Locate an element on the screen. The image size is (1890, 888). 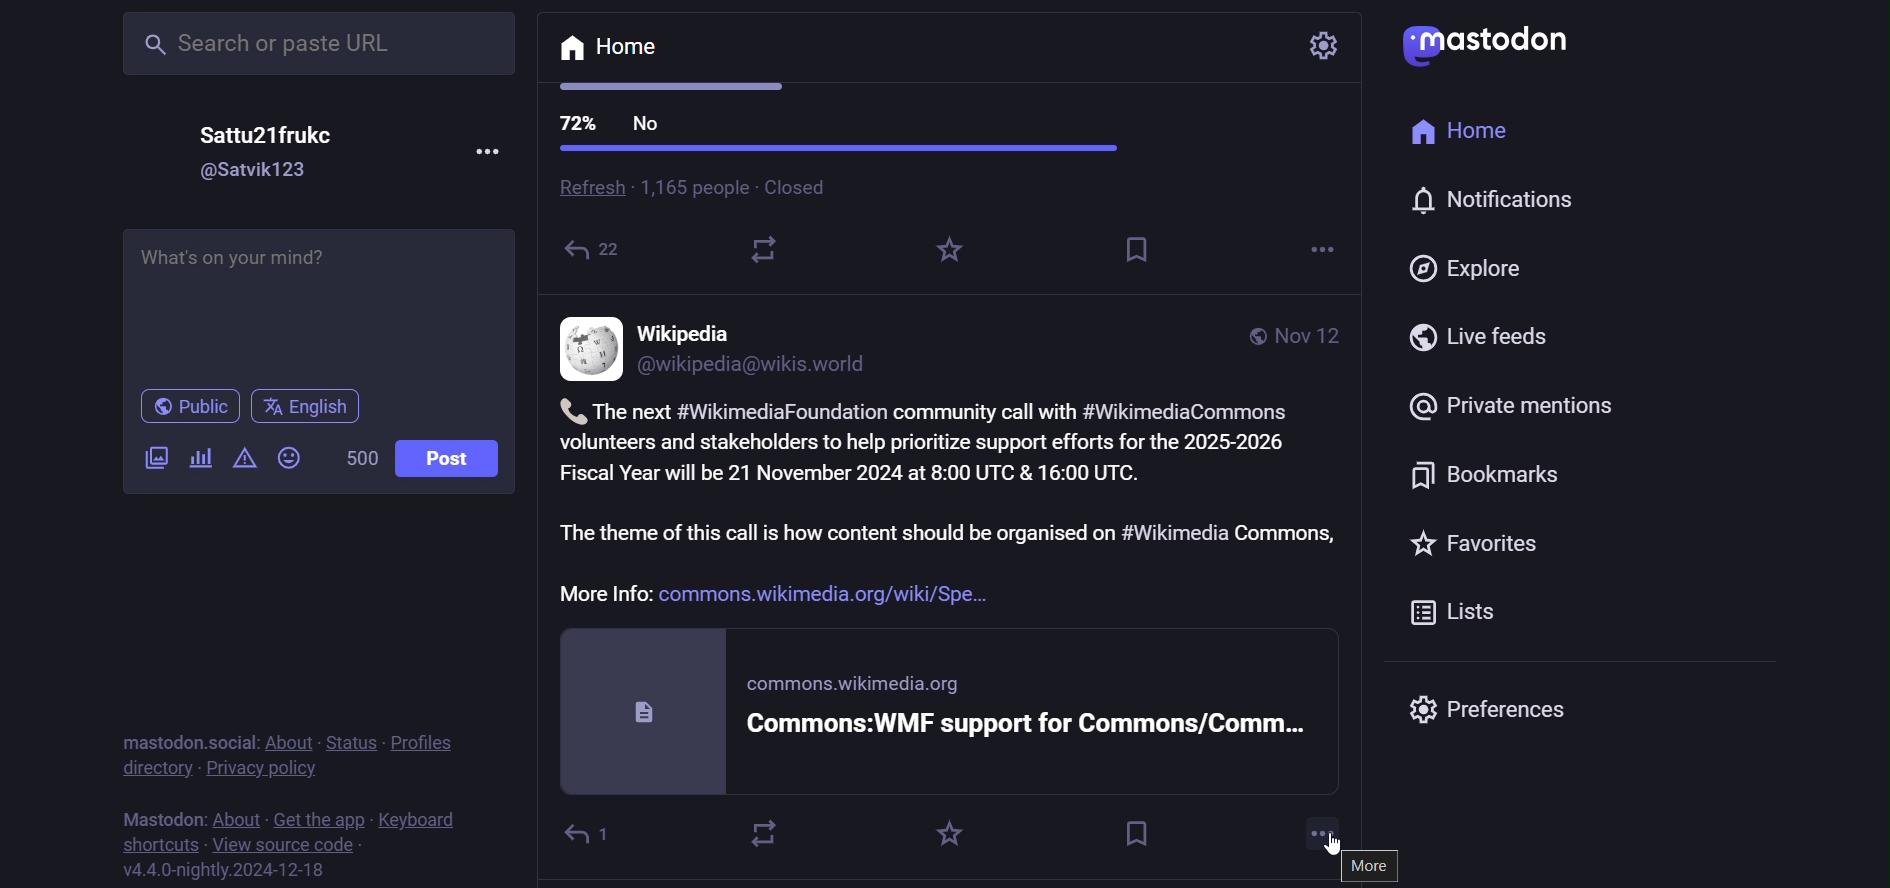
notification is located at coordinates (1502, 204).